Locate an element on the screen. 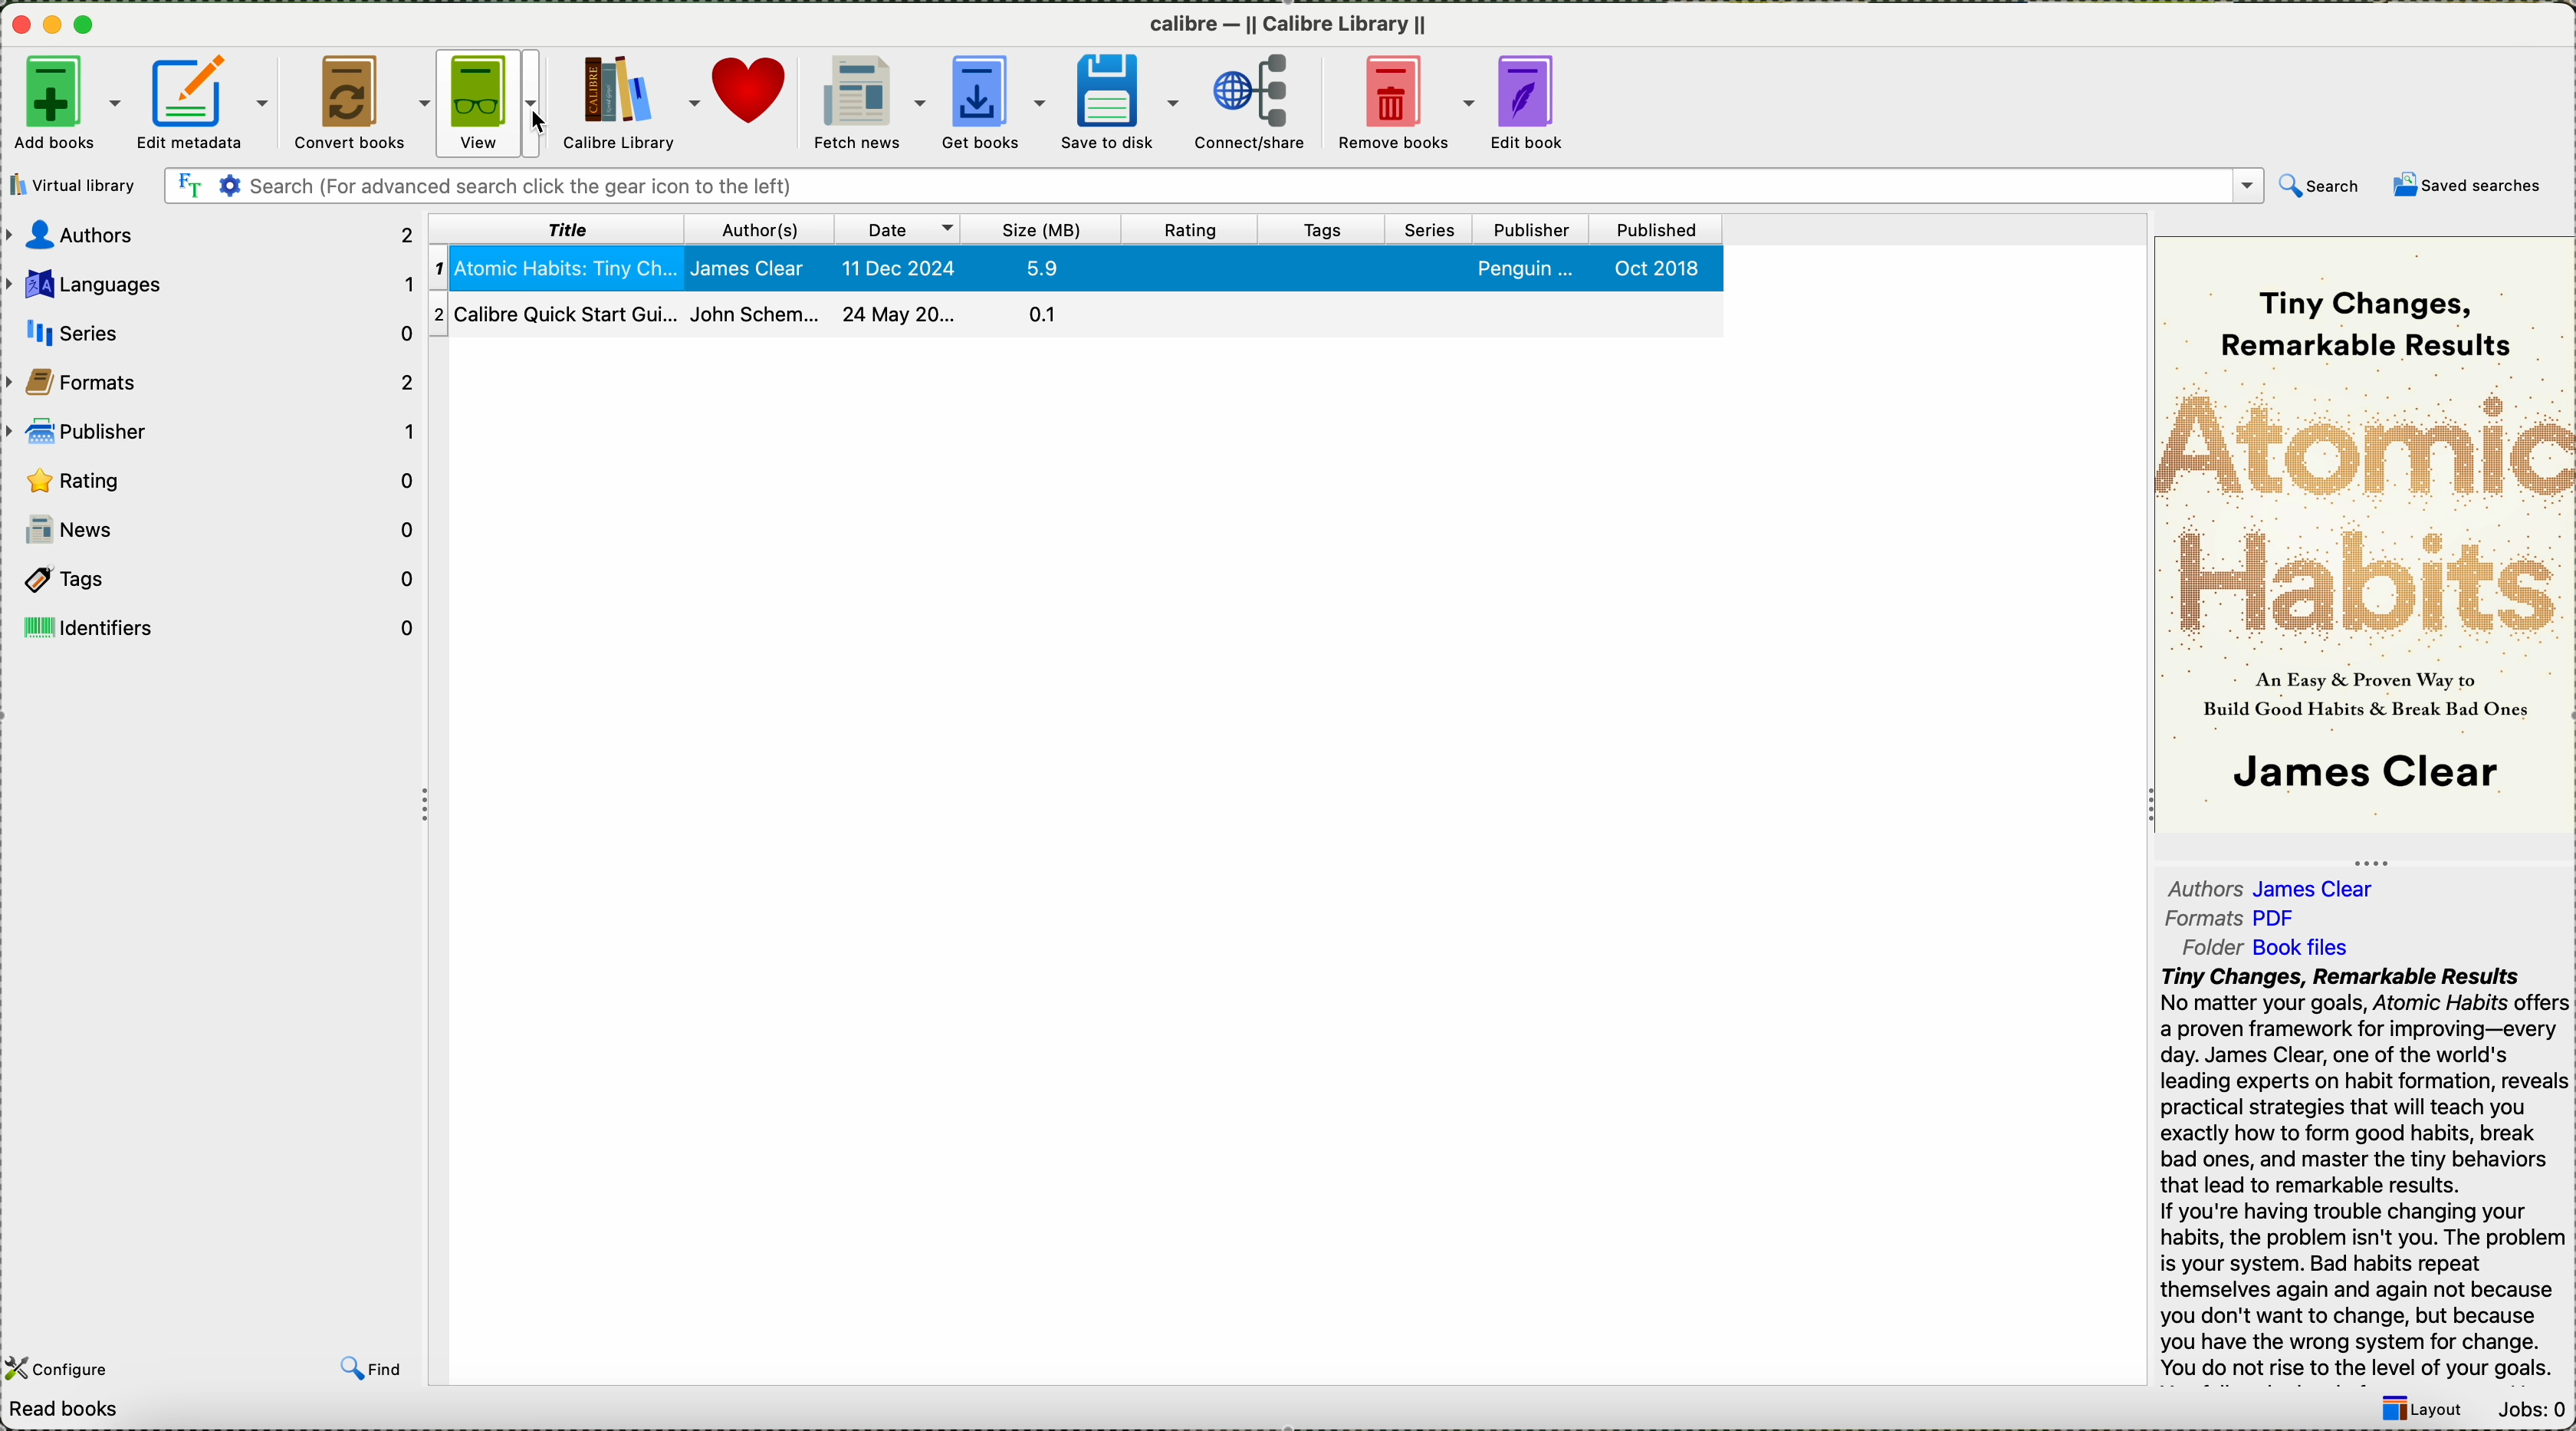  edit metadata is located at coordinates (201, 103).